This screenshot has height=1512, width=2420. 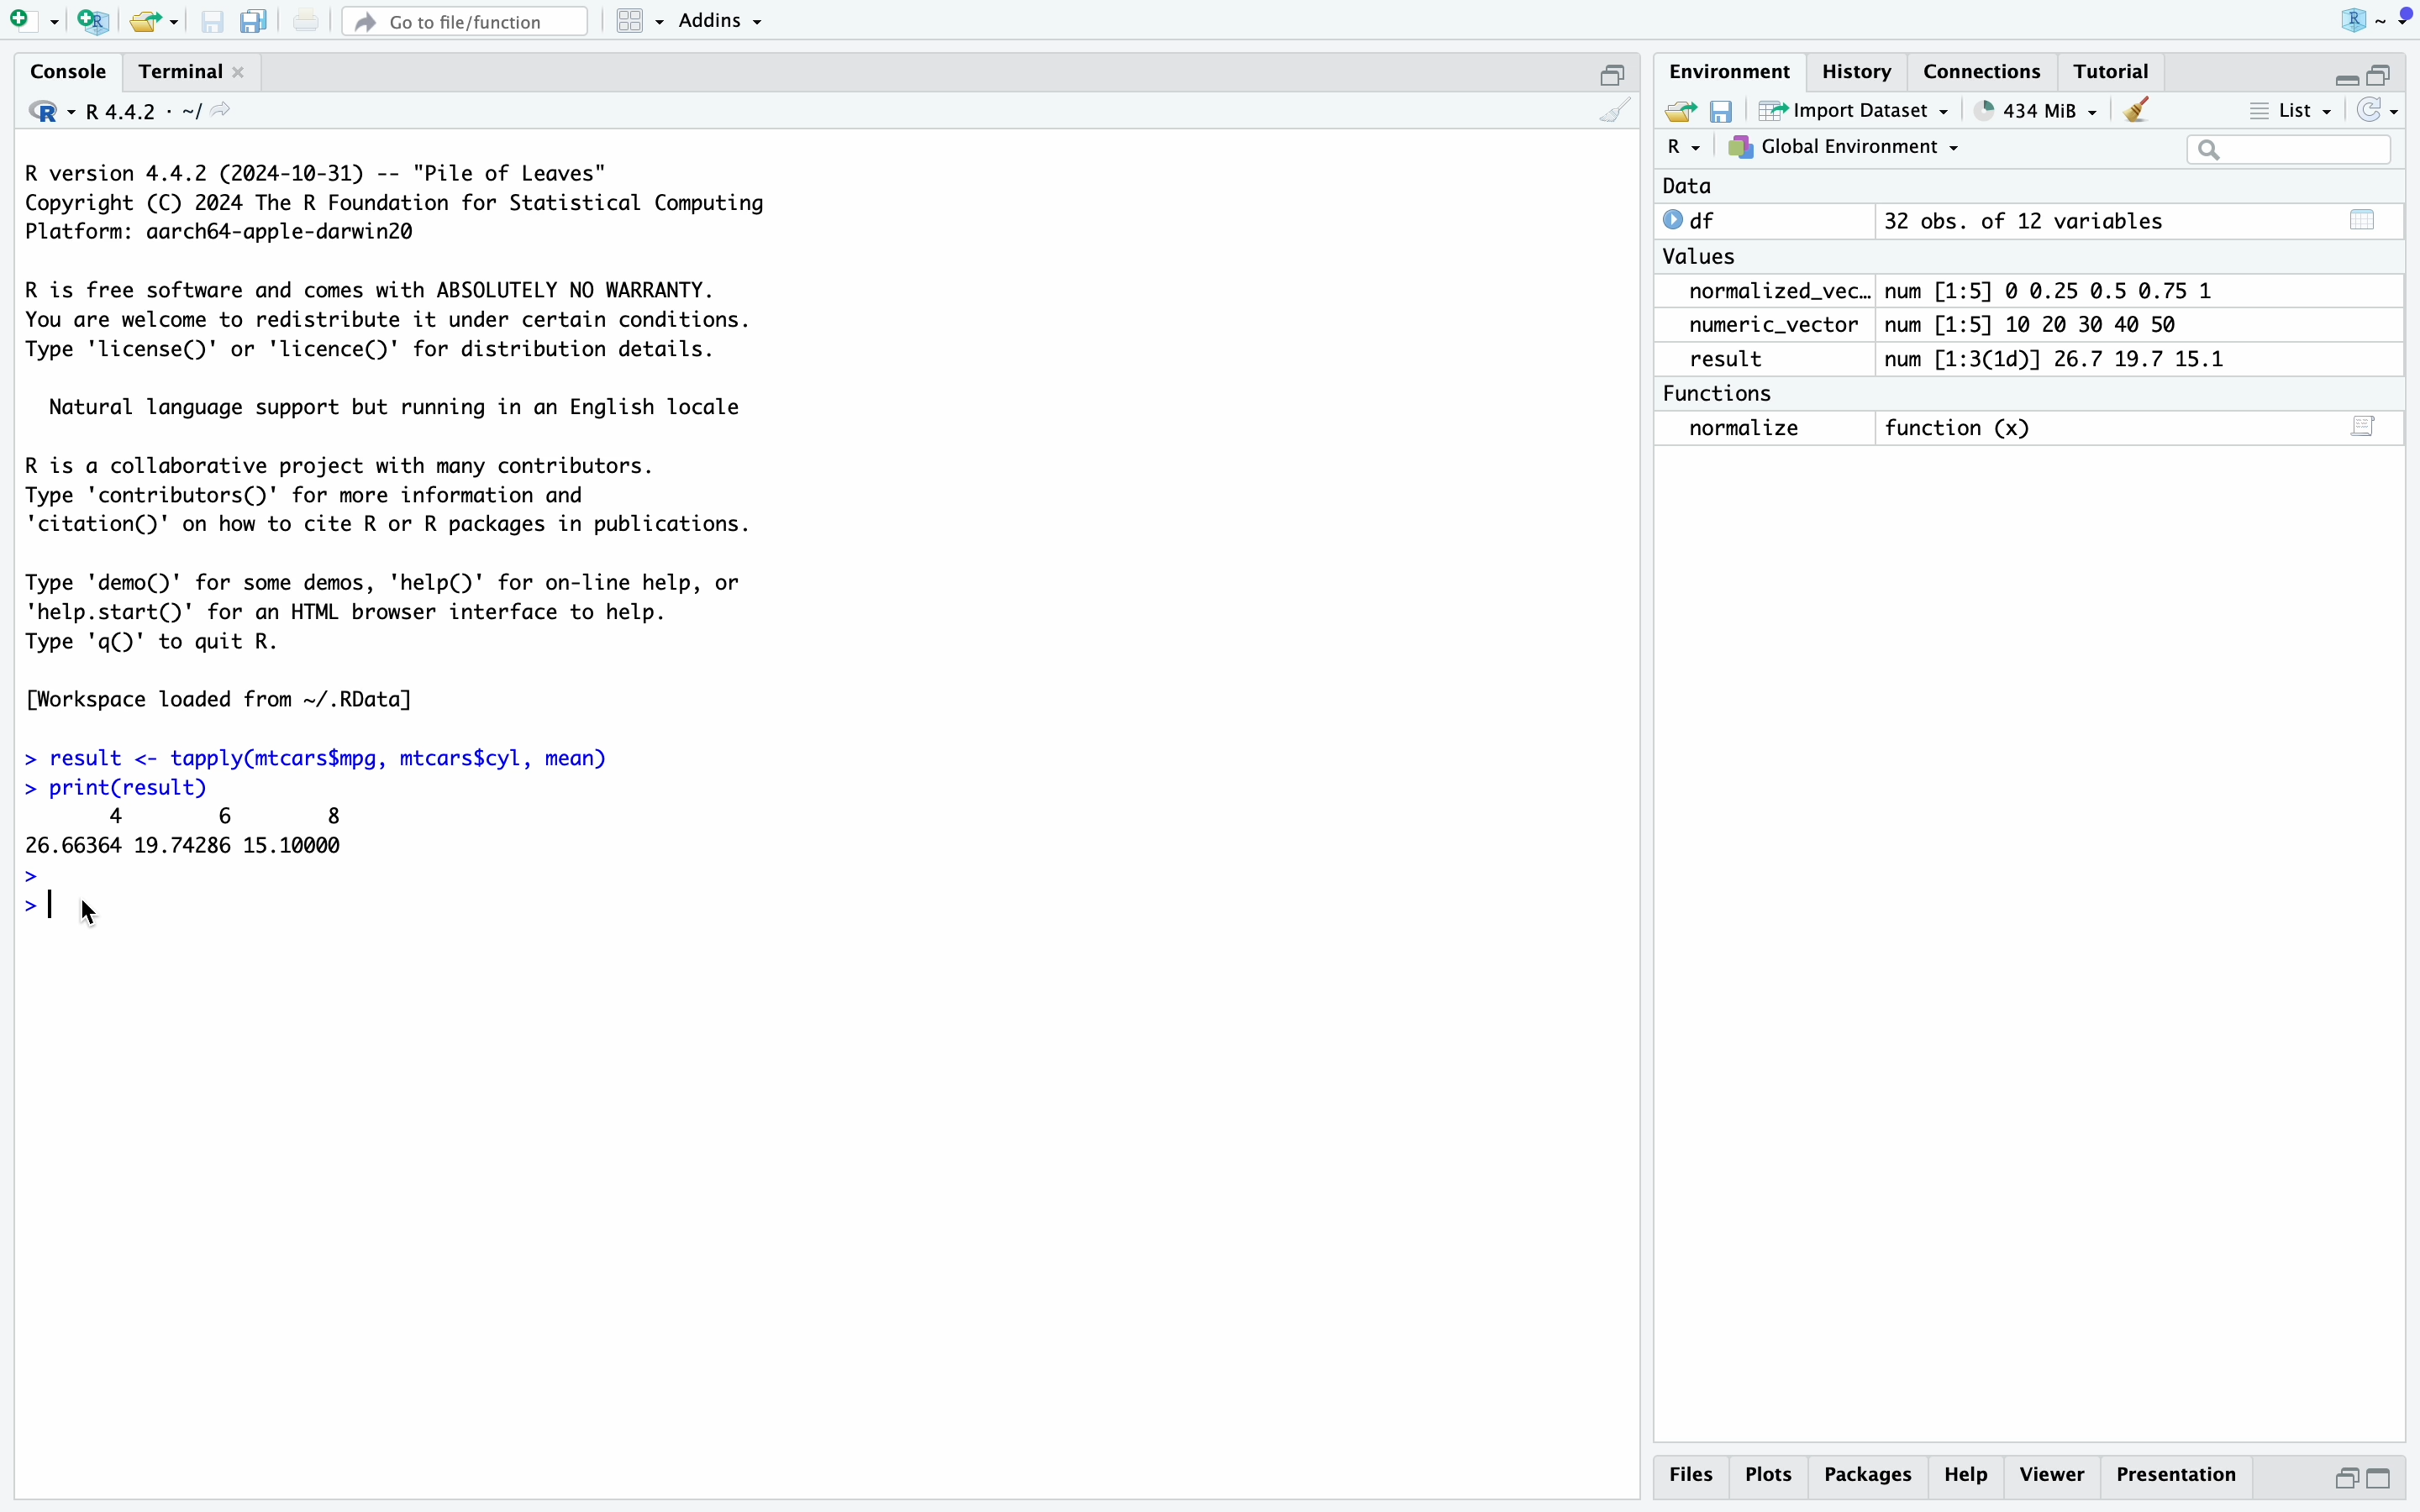 What do you see at coordinates (2345, 1478) in the screenshot?
I see `Half height` at bounding box center [2345, 1478].